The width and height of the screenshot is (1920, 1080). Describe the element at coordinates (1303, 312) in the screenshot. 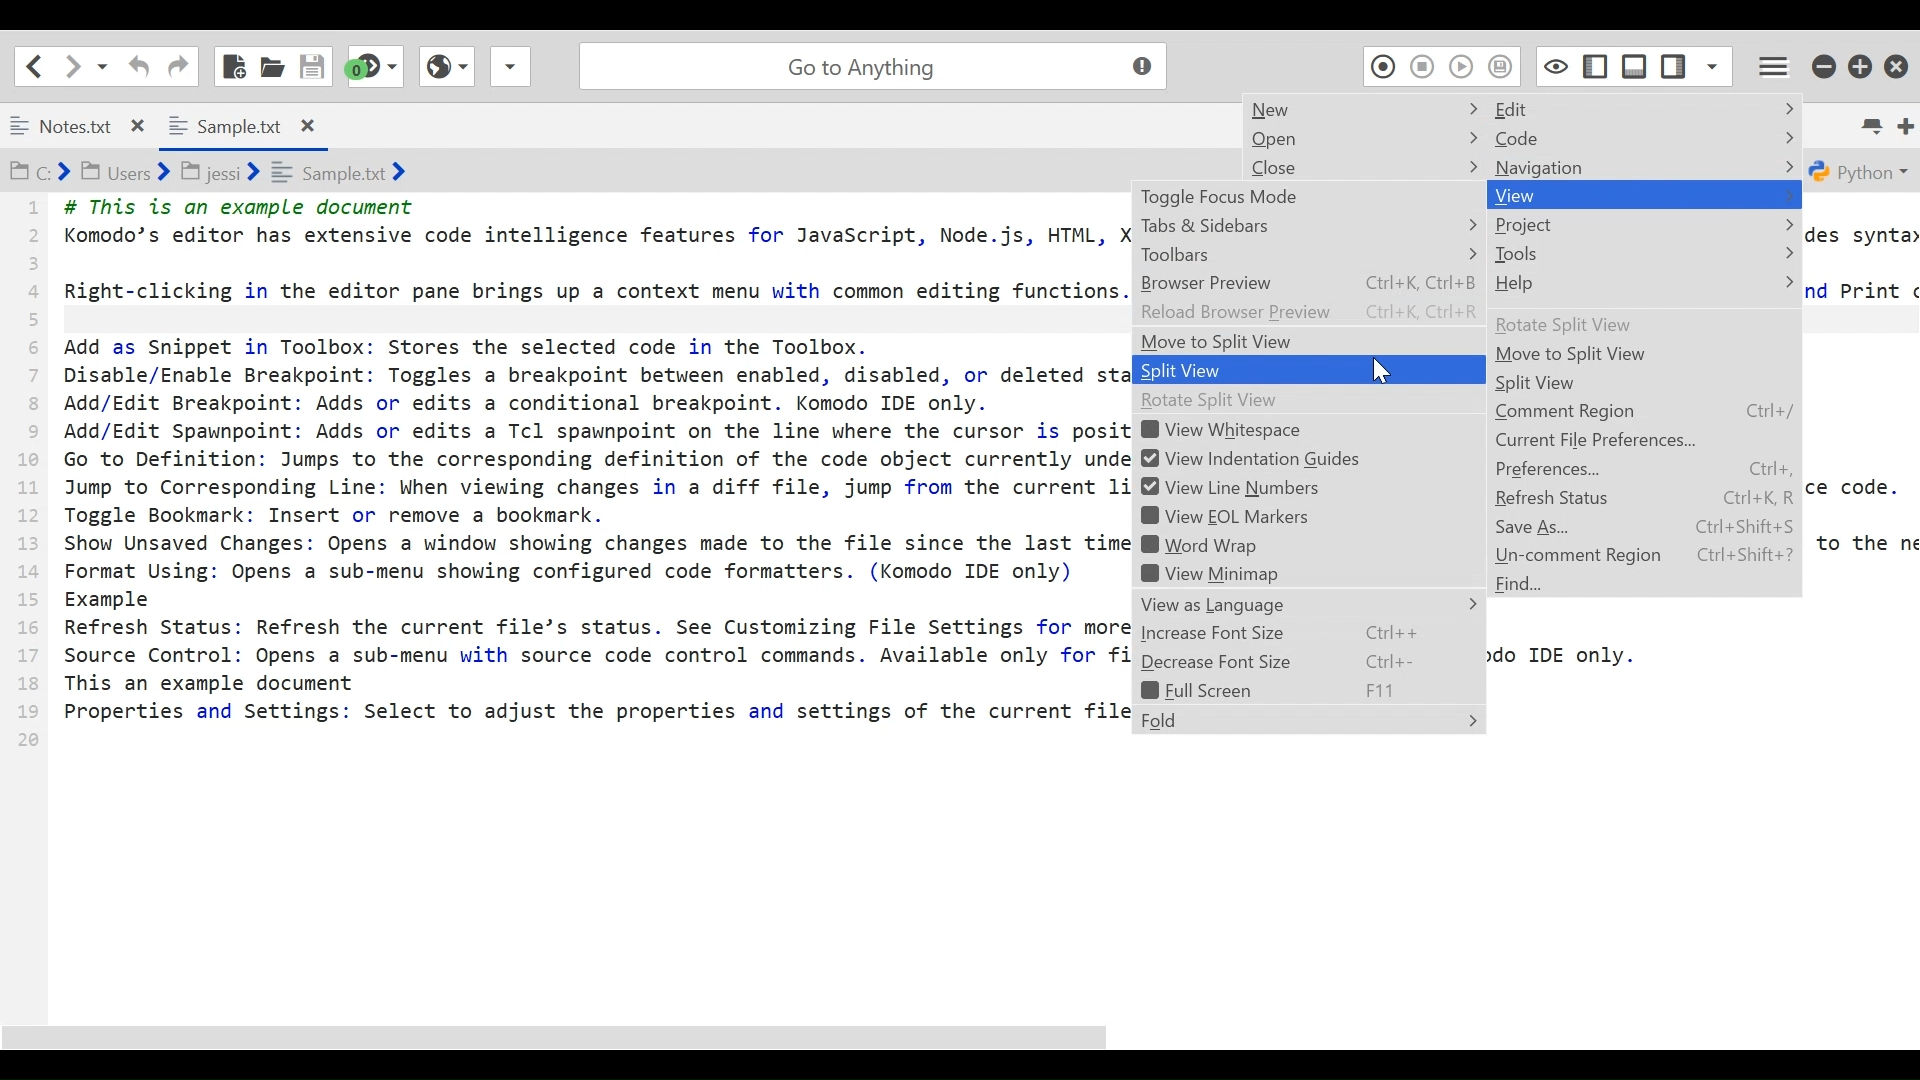

I see `Reload Browser Preview` at that location.